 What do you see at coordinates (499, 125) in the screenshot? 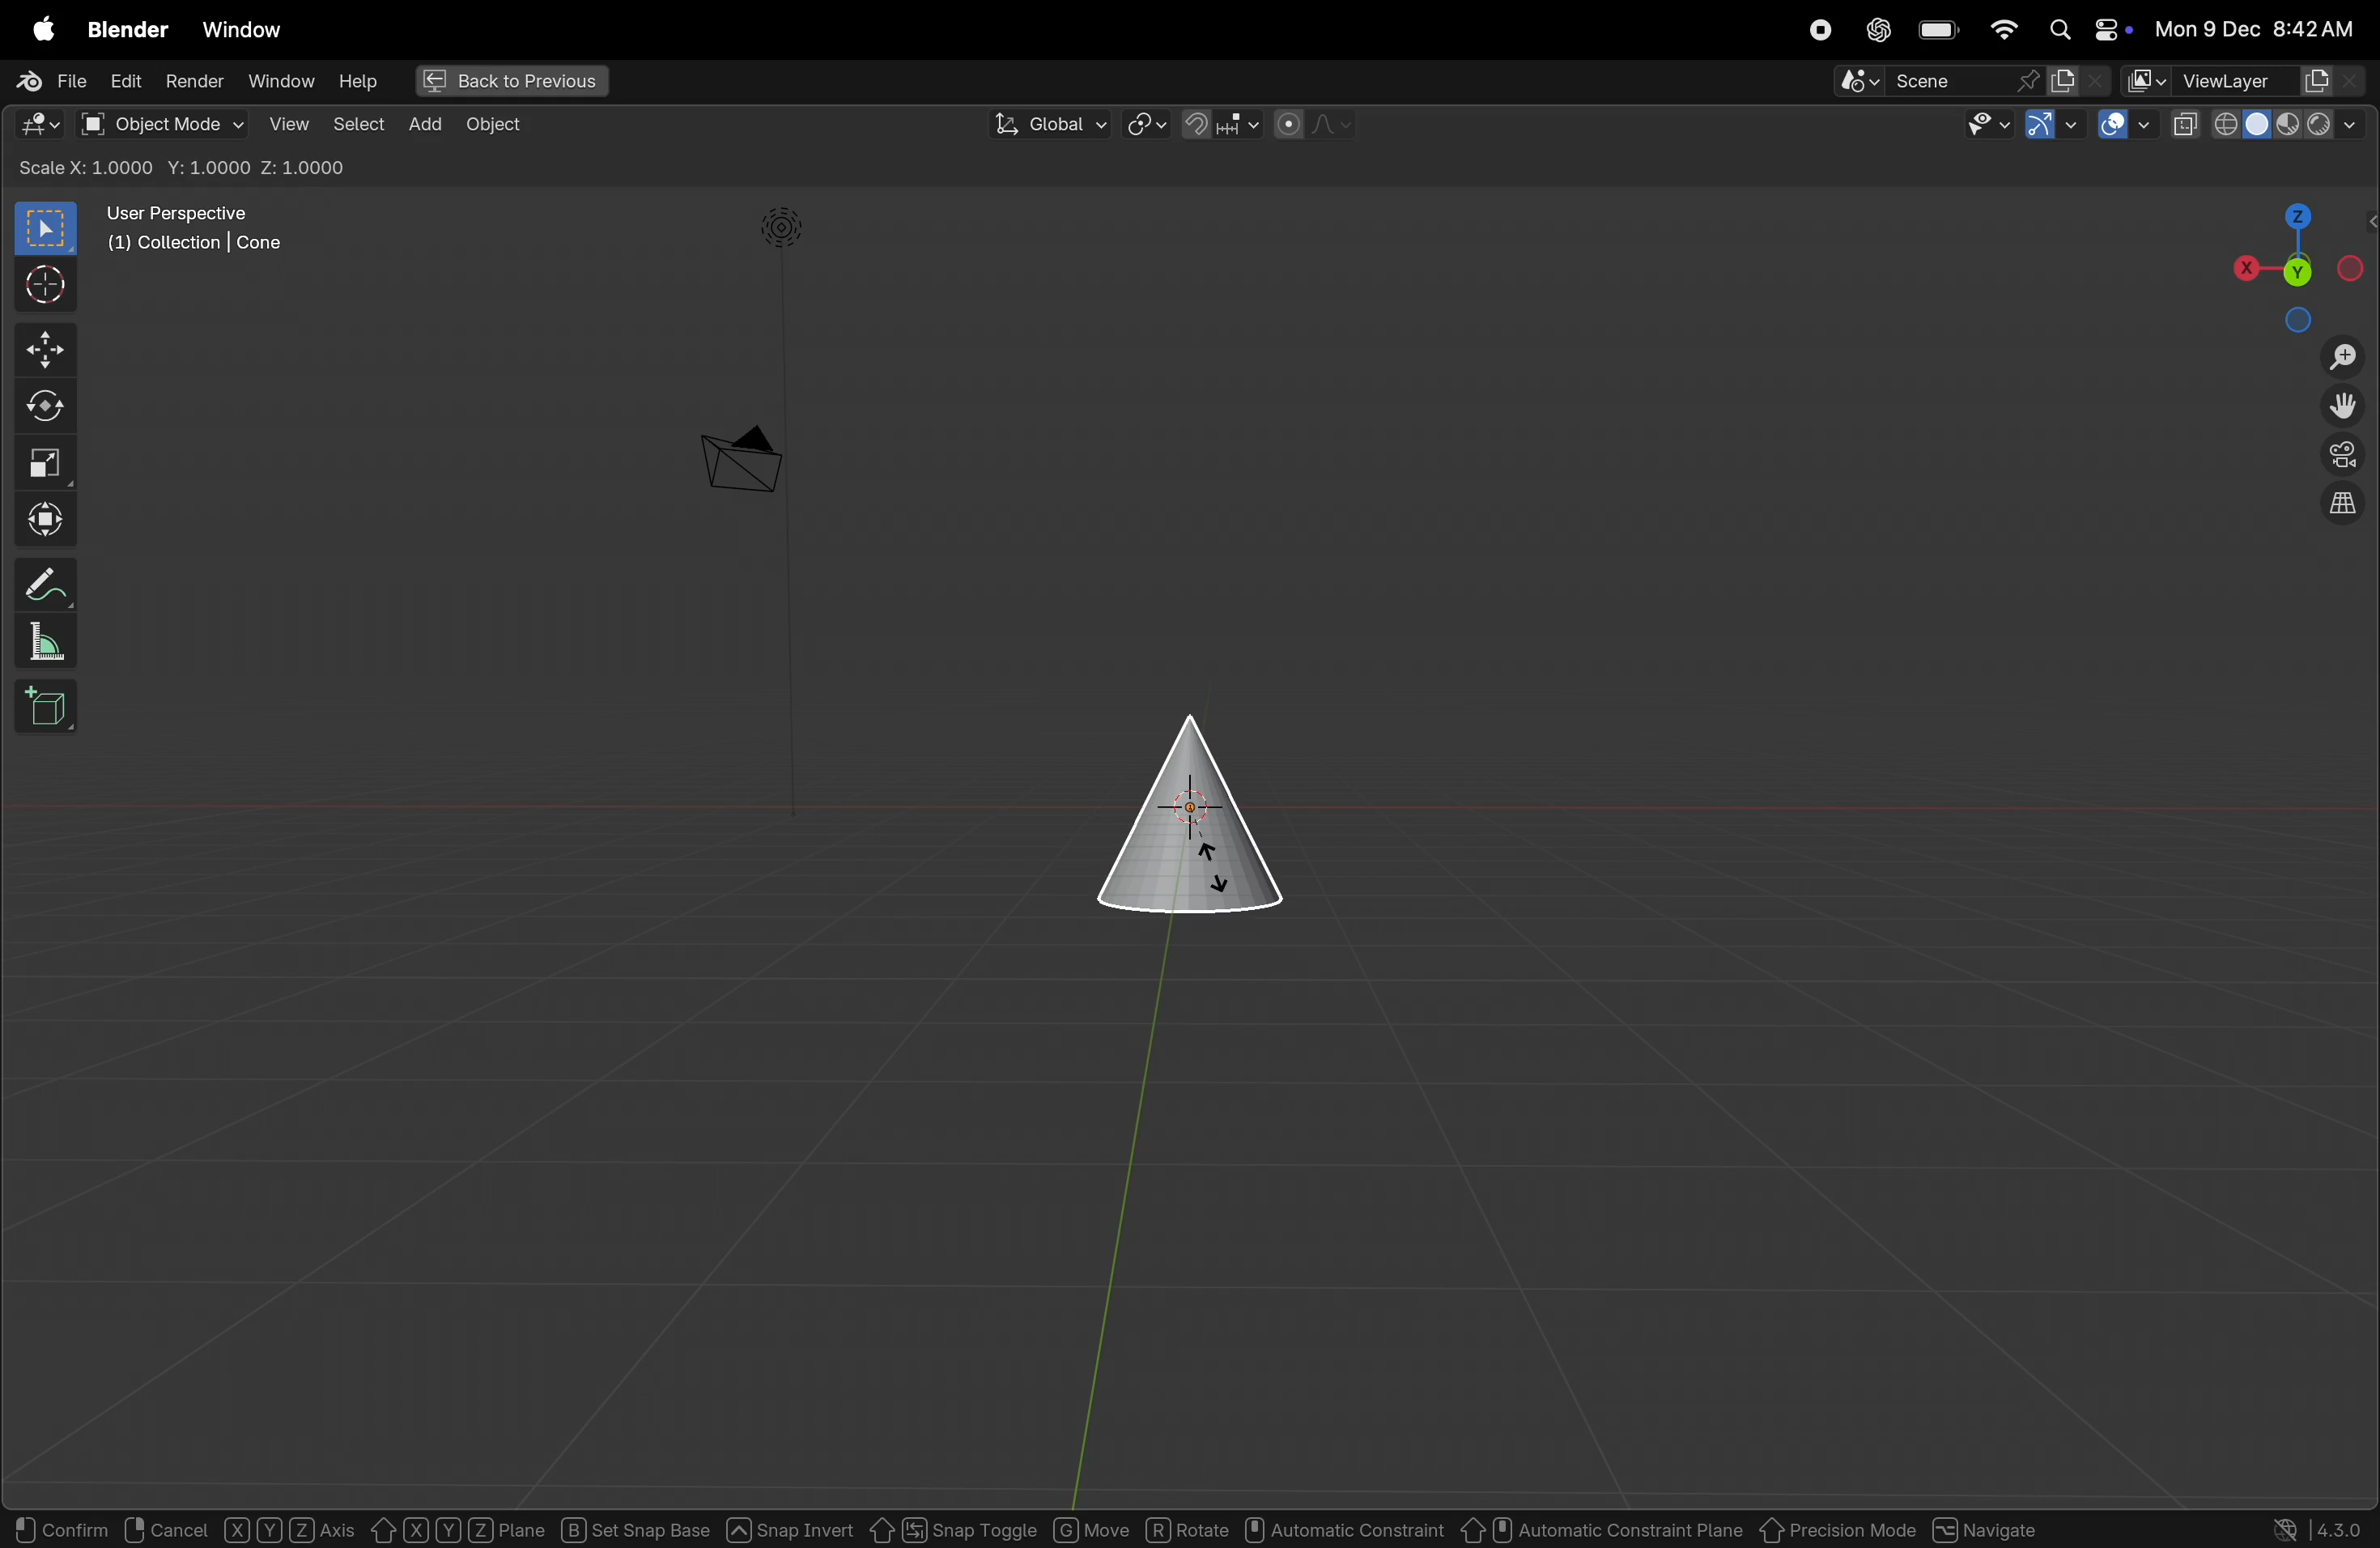
I see `Object` at bounding box center [499, 125].